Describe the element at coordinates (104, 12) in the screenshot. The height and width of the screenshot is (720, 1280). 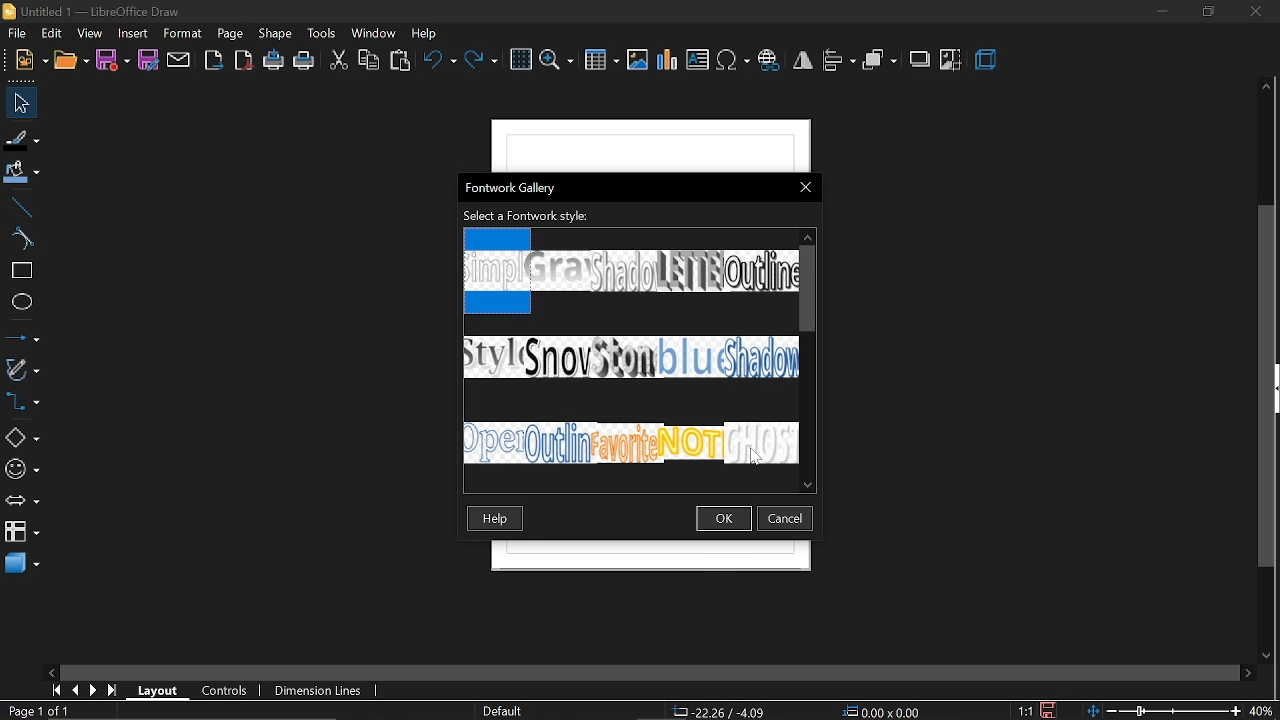
I see `untitled 1 — LibreOffice Draw` at that location.